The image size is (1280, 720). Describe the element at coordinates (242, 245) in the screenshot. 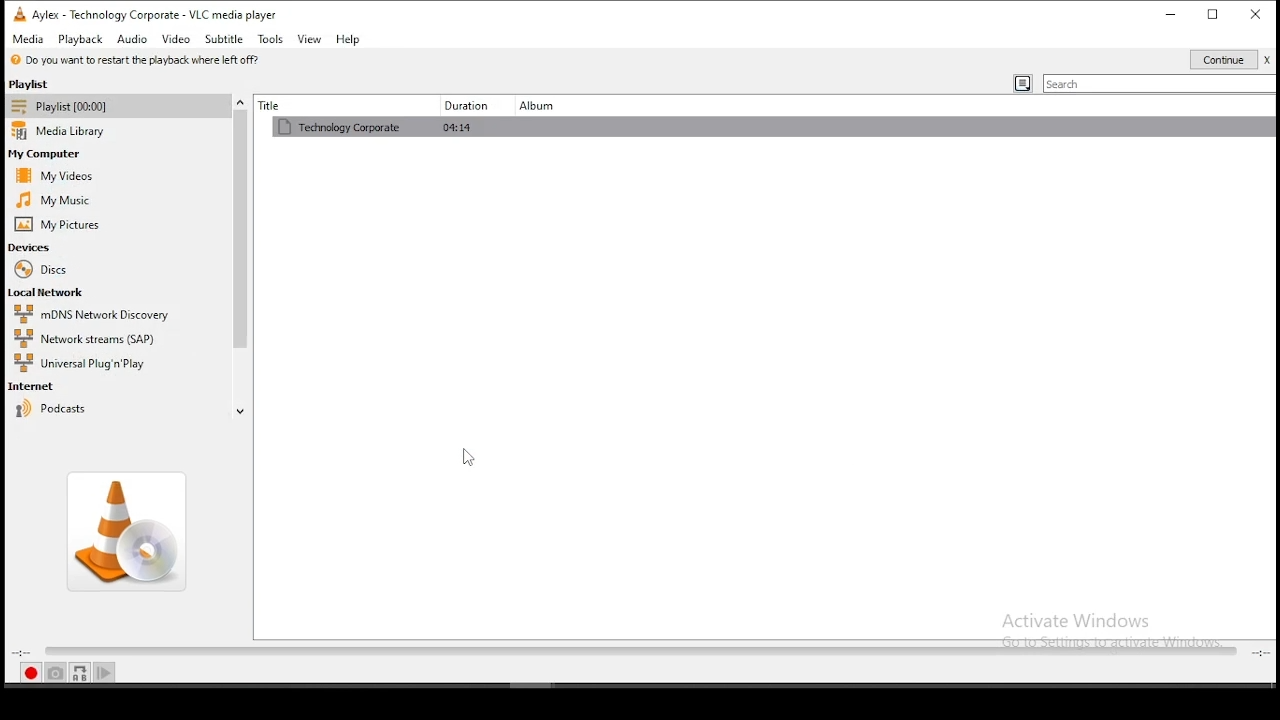

I see `scroll bar` at that location.